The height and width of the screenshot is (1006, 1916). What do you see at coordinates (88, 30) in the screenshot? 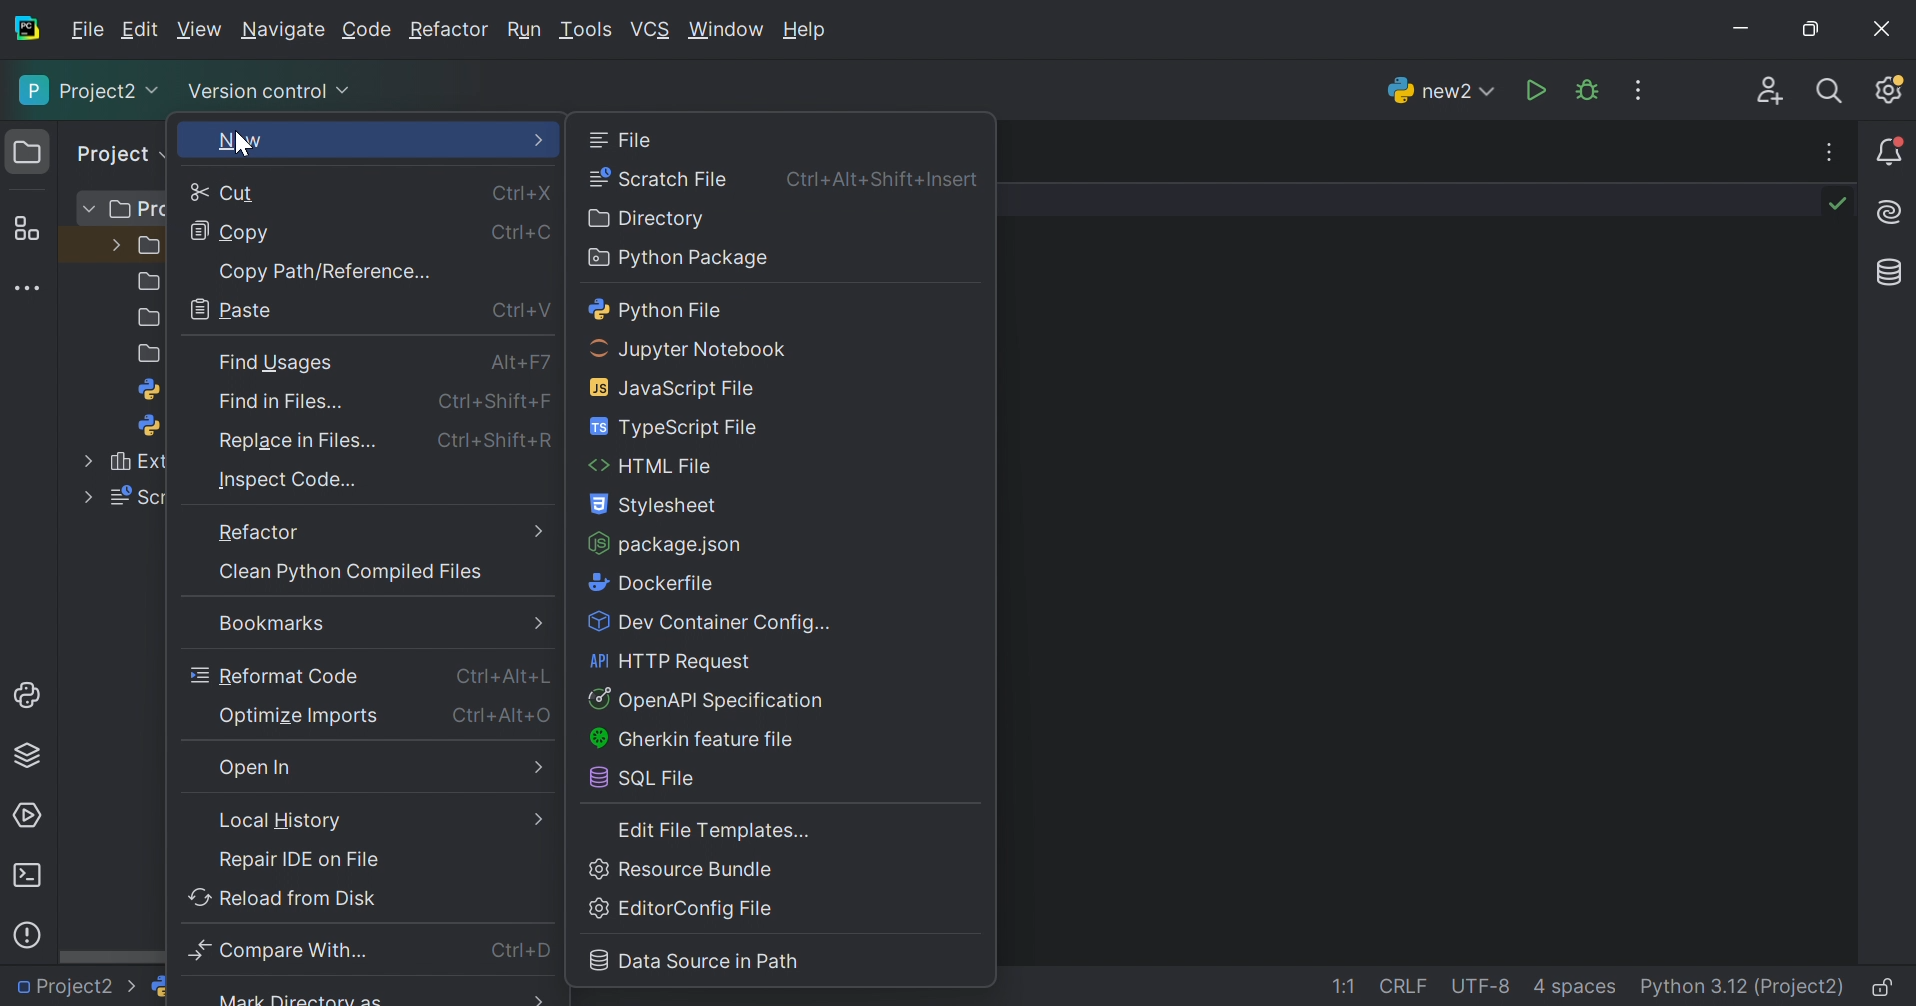
I see `File` at bounding box center [88, 30].